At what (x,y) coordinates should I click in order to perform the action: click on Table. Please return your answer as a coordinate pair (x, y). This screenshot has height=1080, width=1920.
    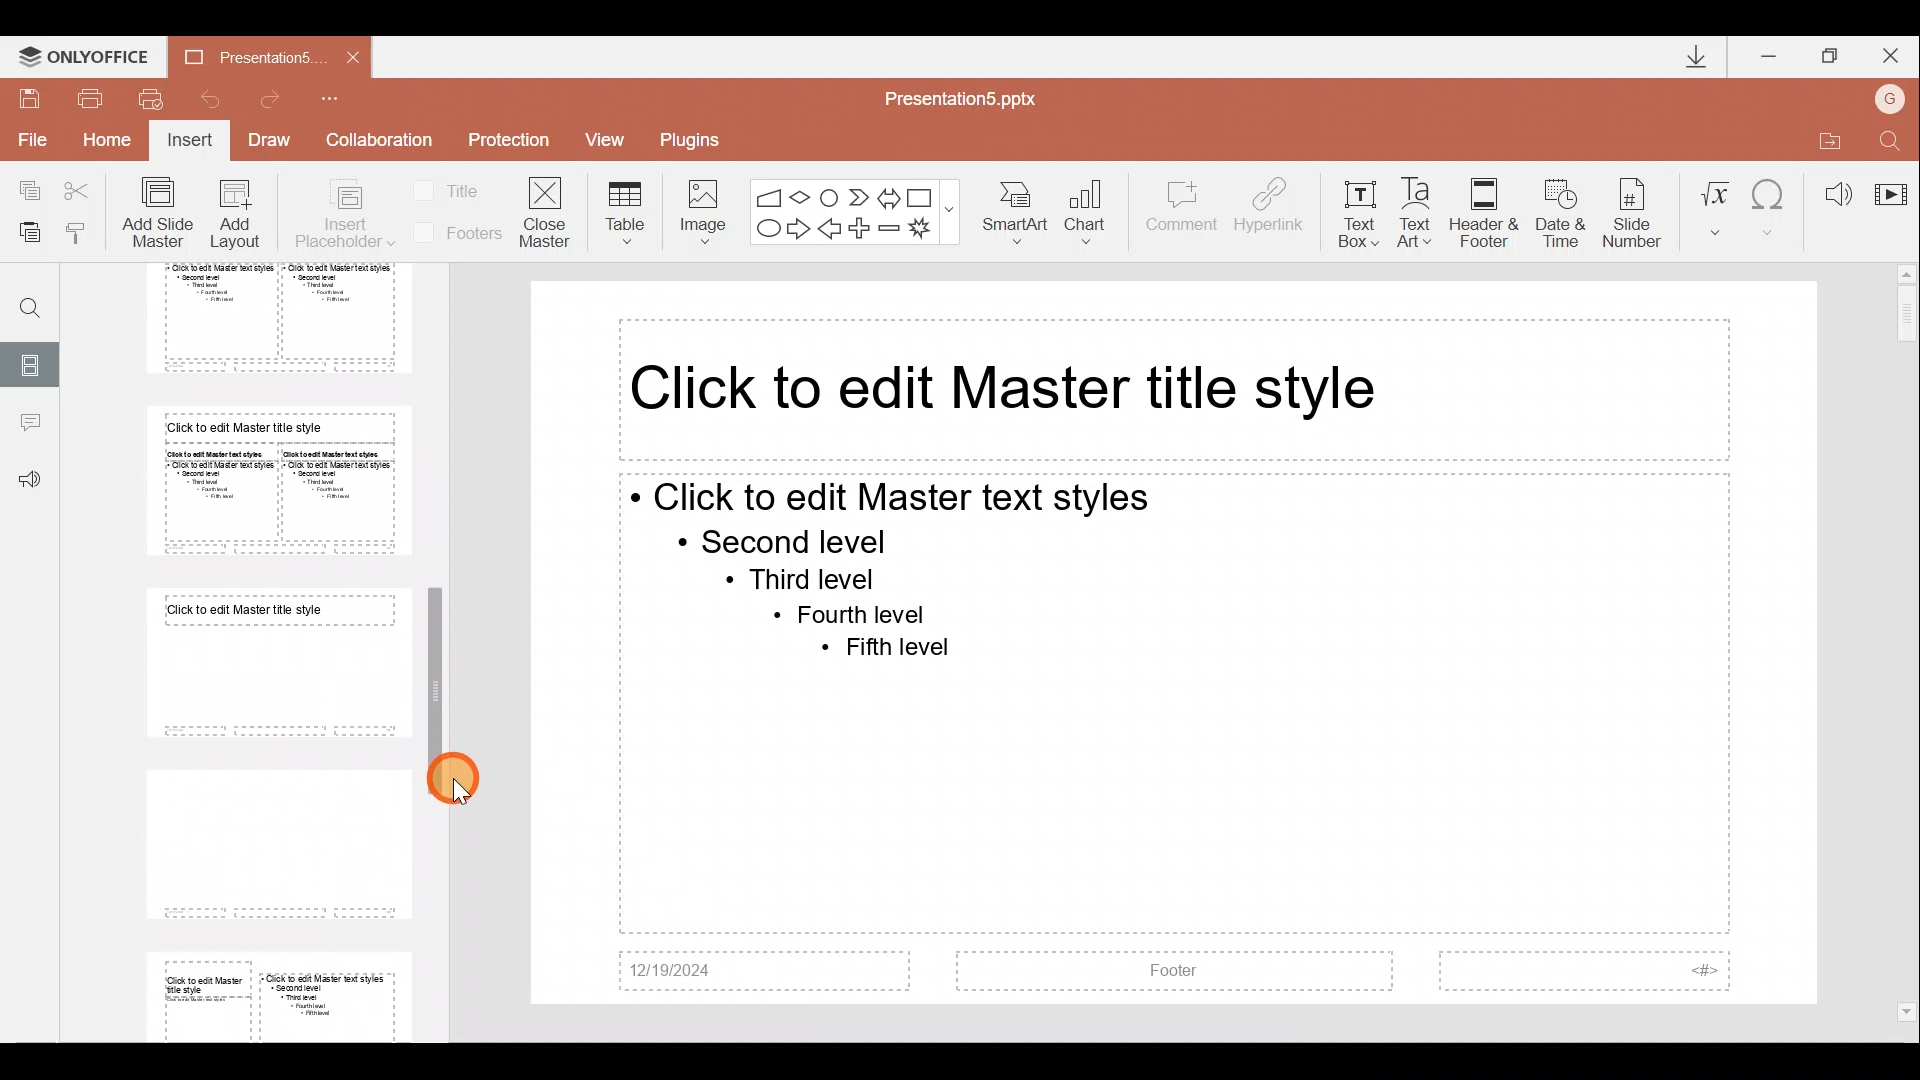
    Looking at the image, I should click on (622, 211).